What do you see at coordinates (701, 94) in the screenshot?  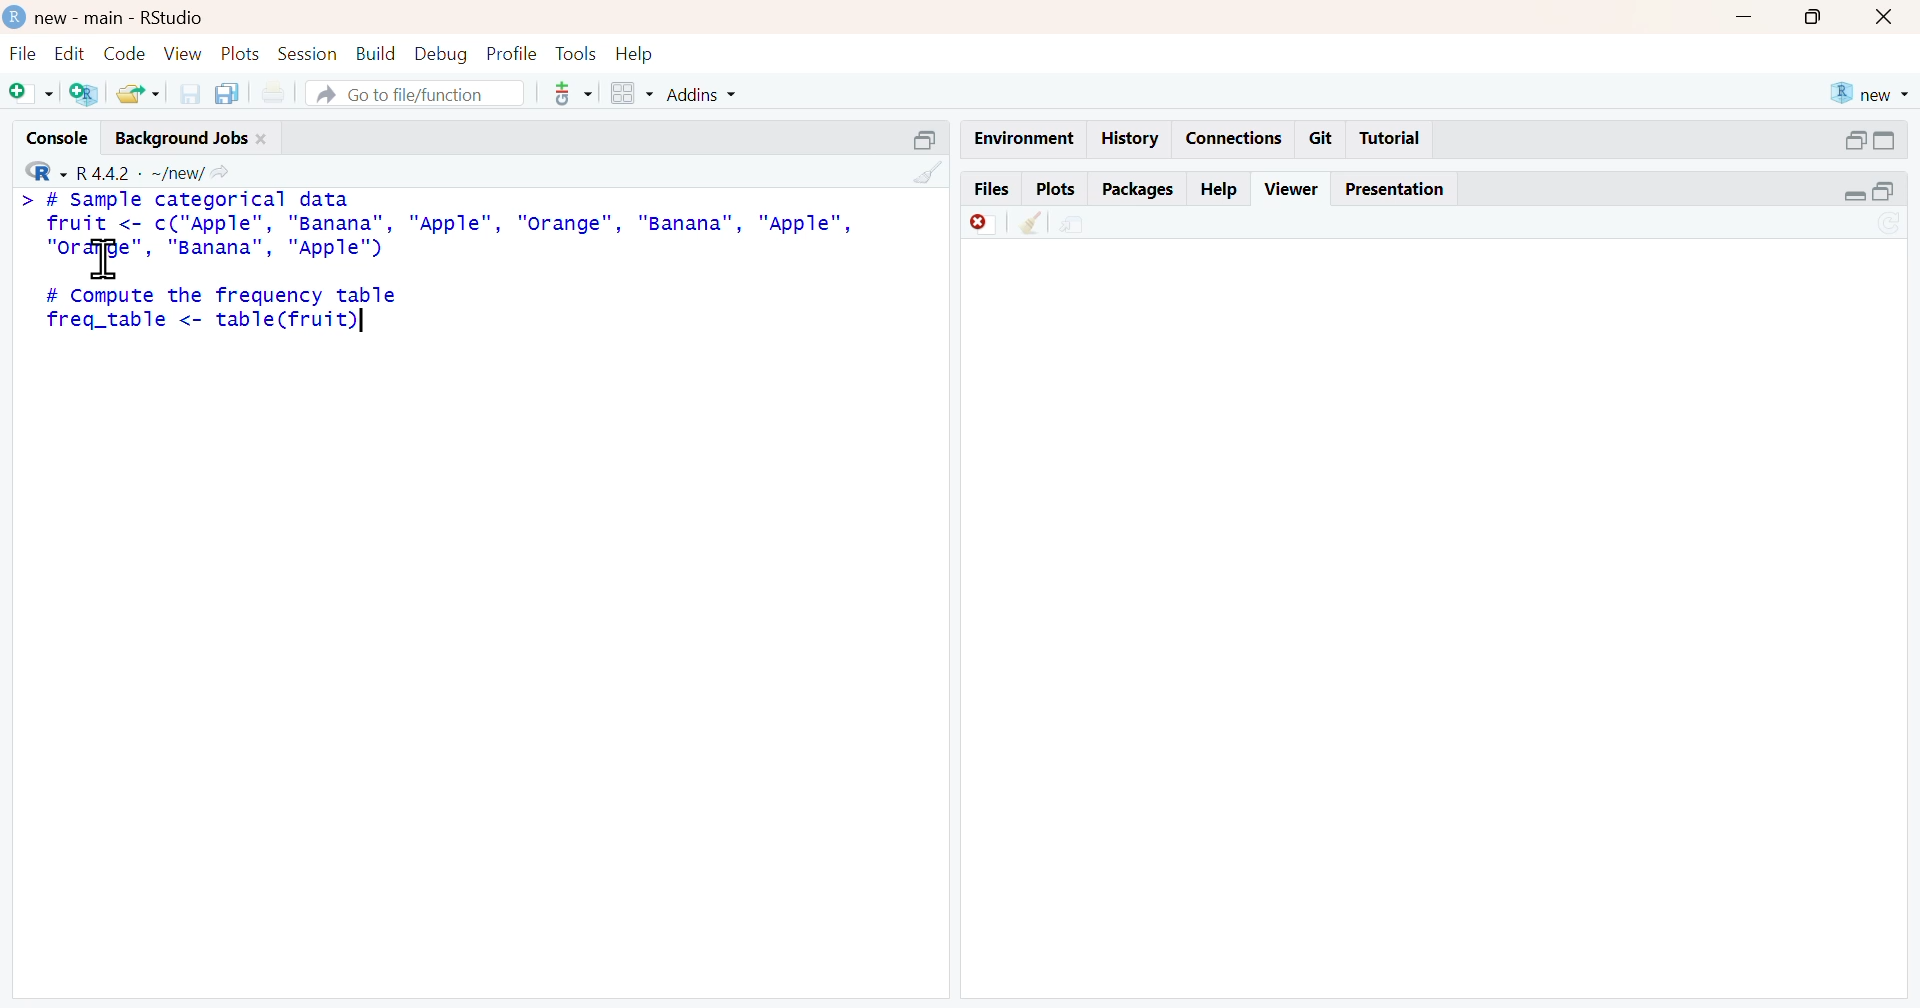 I see `Addins` at bounding box center [701, 94].